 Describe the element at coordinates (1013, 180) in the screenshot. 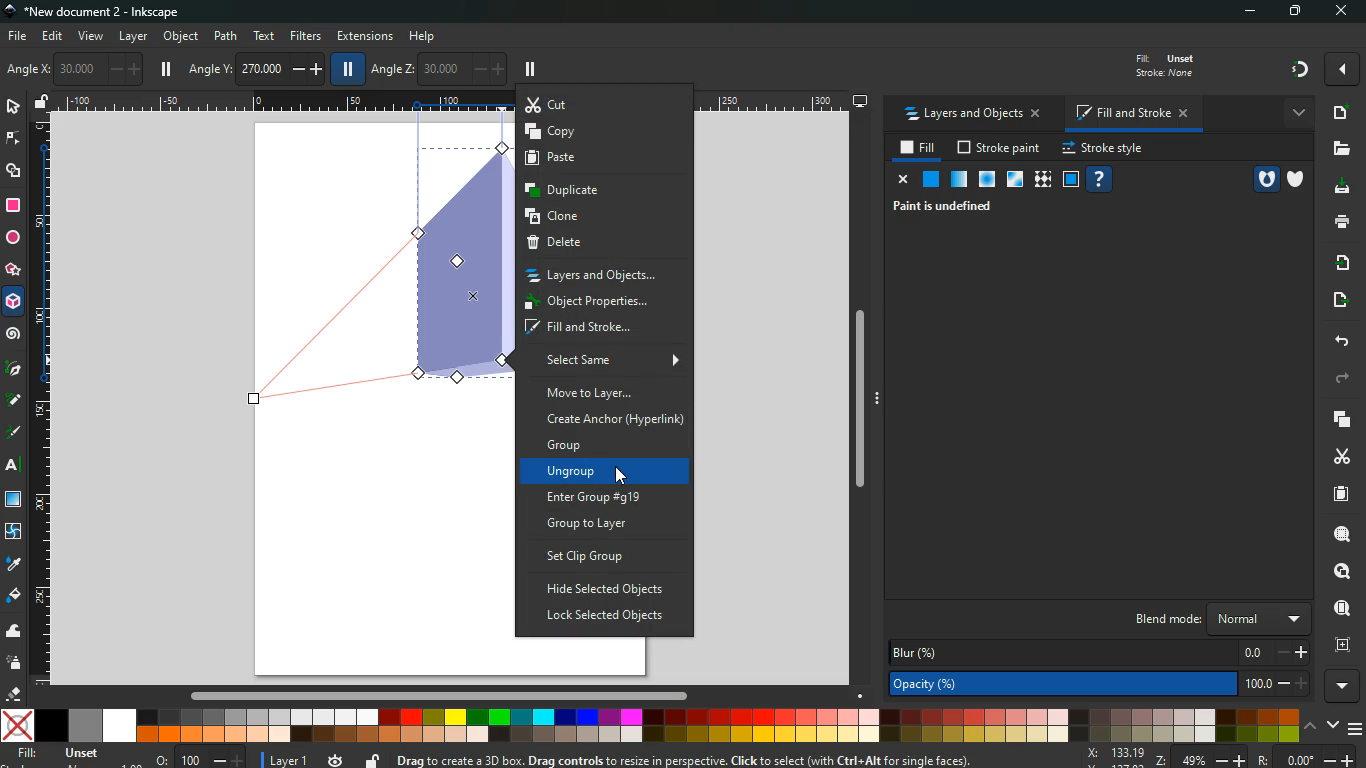

I see `window` at that location.